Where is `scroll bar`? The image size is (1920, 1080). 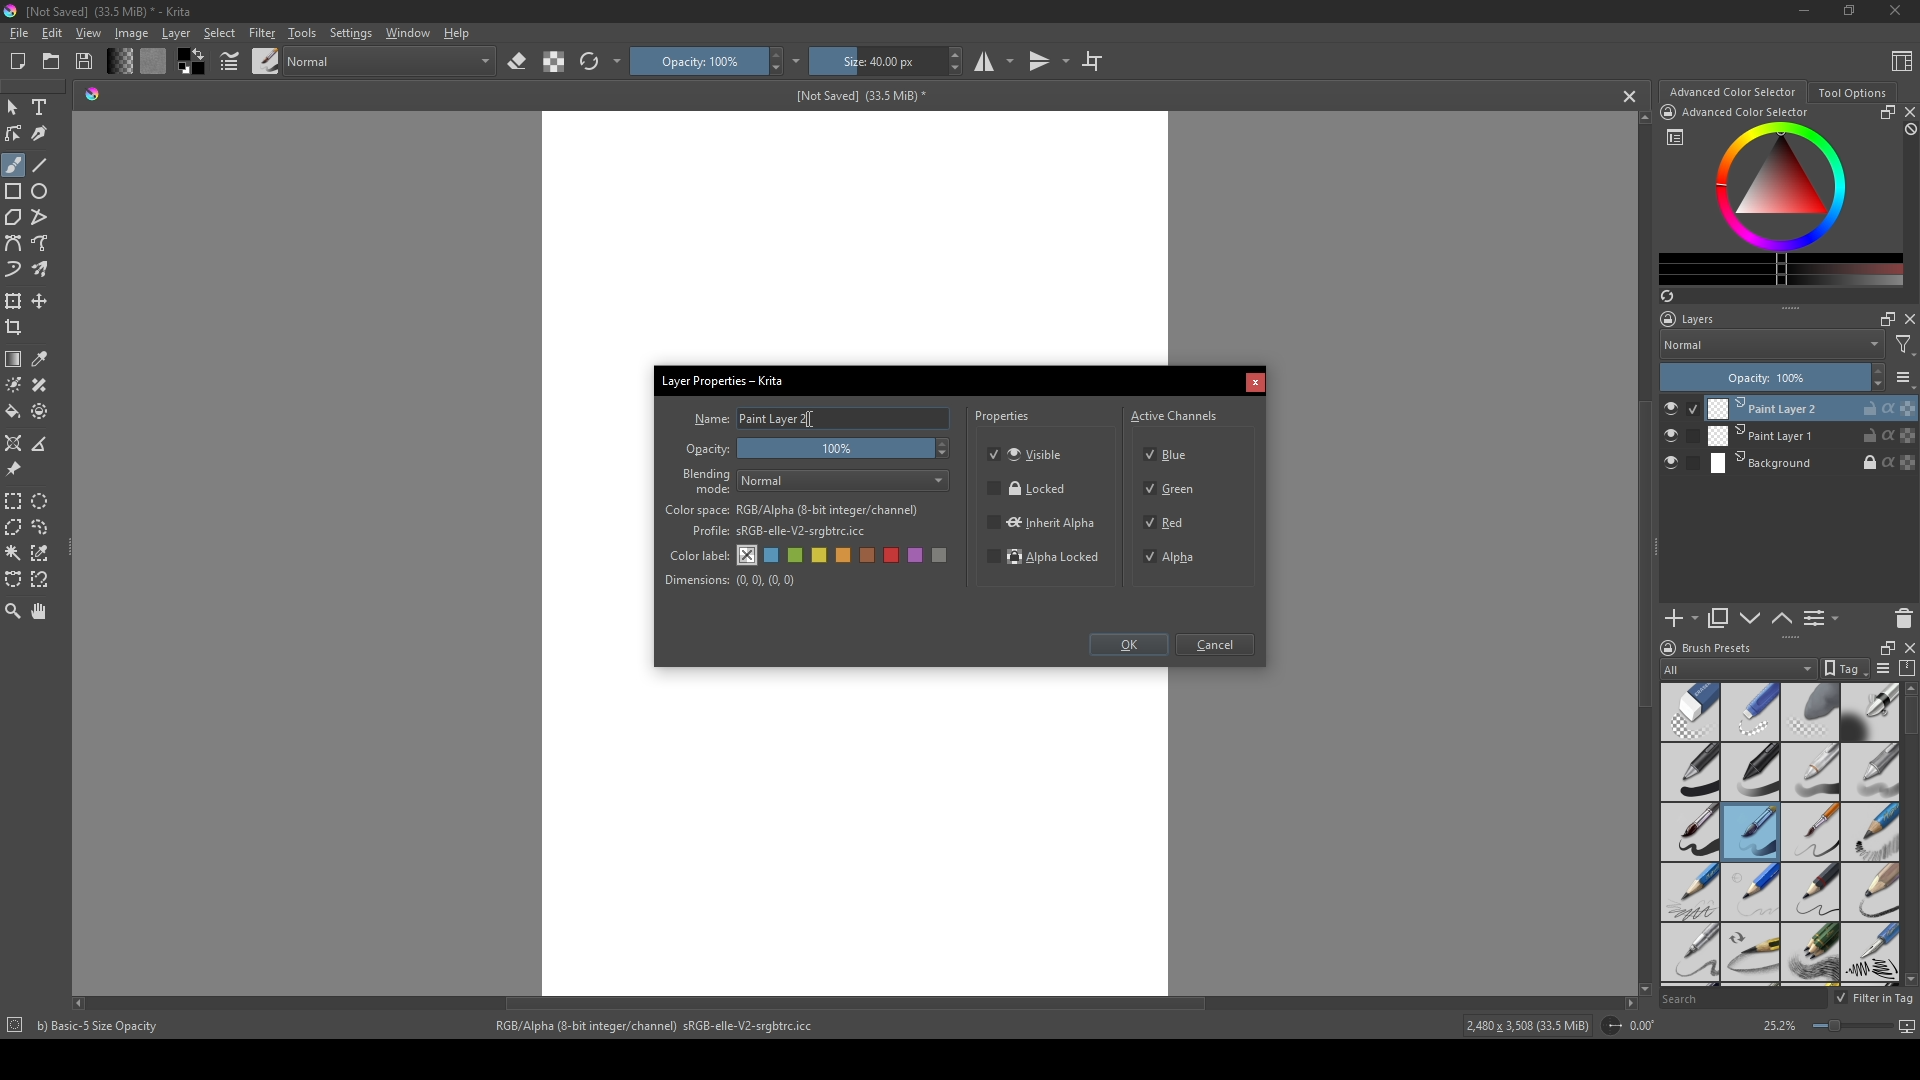
scroll bar is located at coordinates (1908, 717).